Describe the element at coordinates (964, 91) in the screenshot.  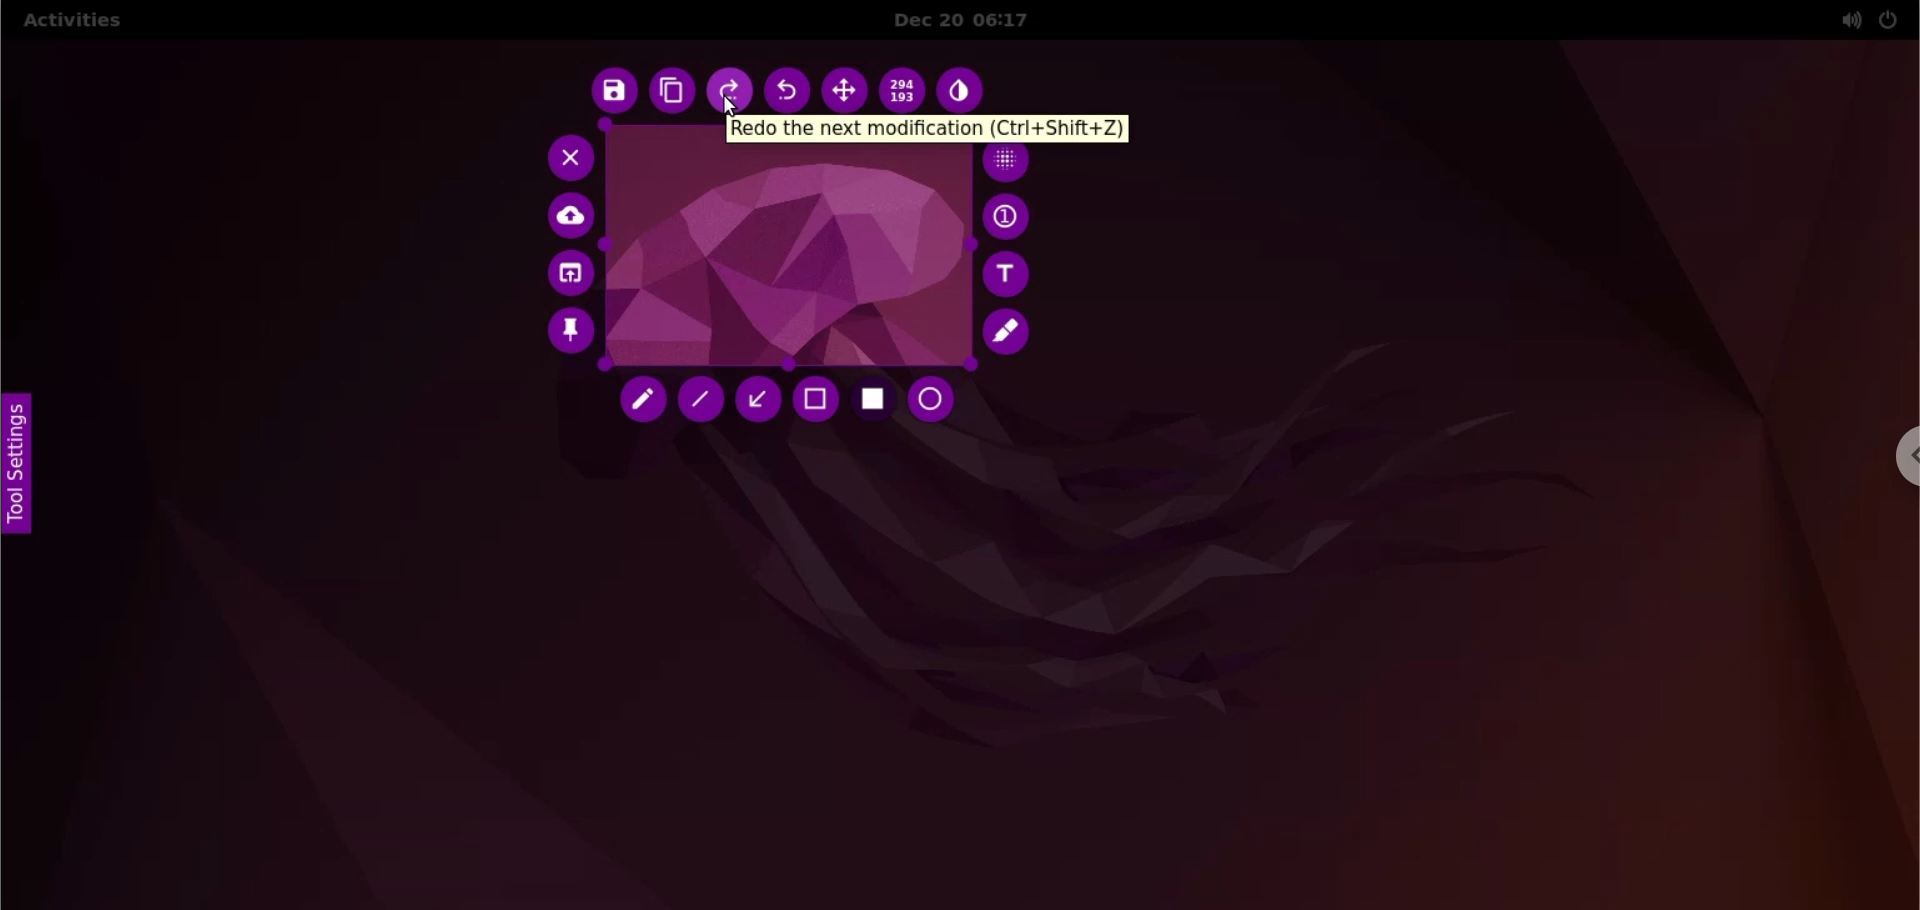
I see `inverter tool` at that location.